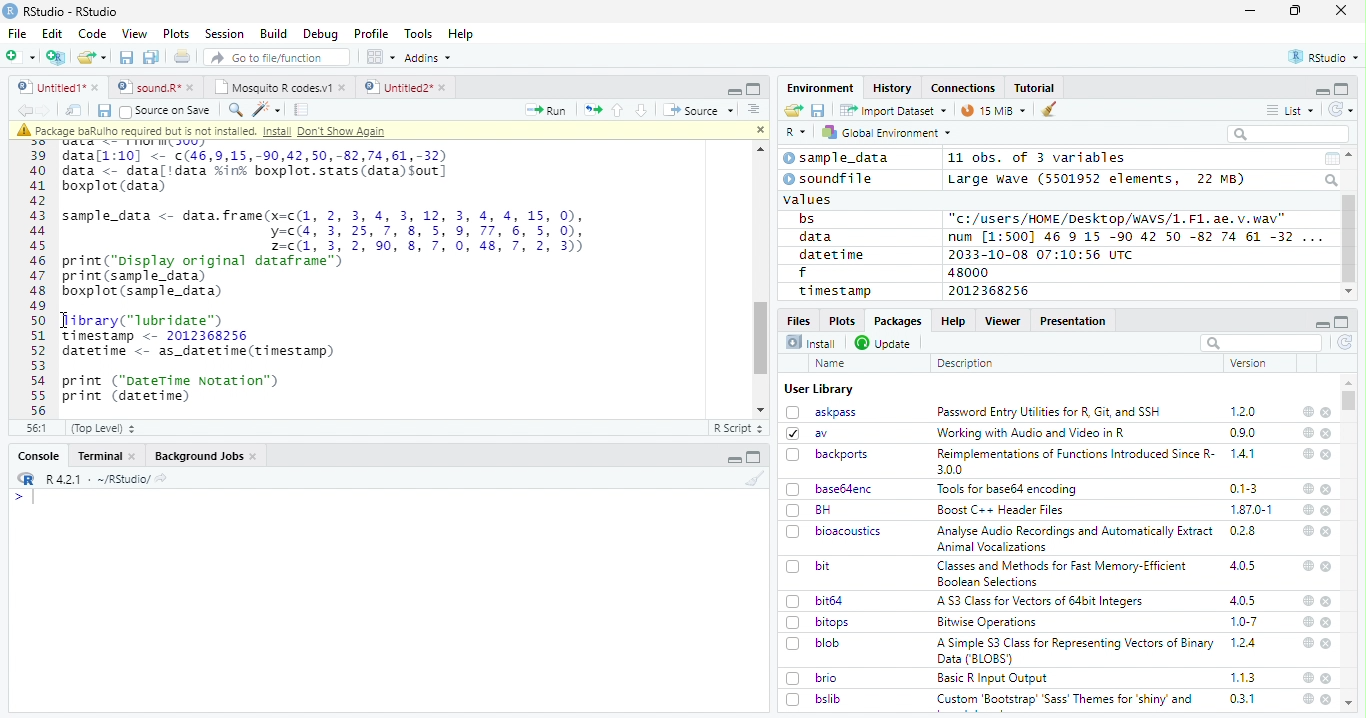  Describe the element at coordinates (1307, 565) in the screenshot. I see `help` at that location.